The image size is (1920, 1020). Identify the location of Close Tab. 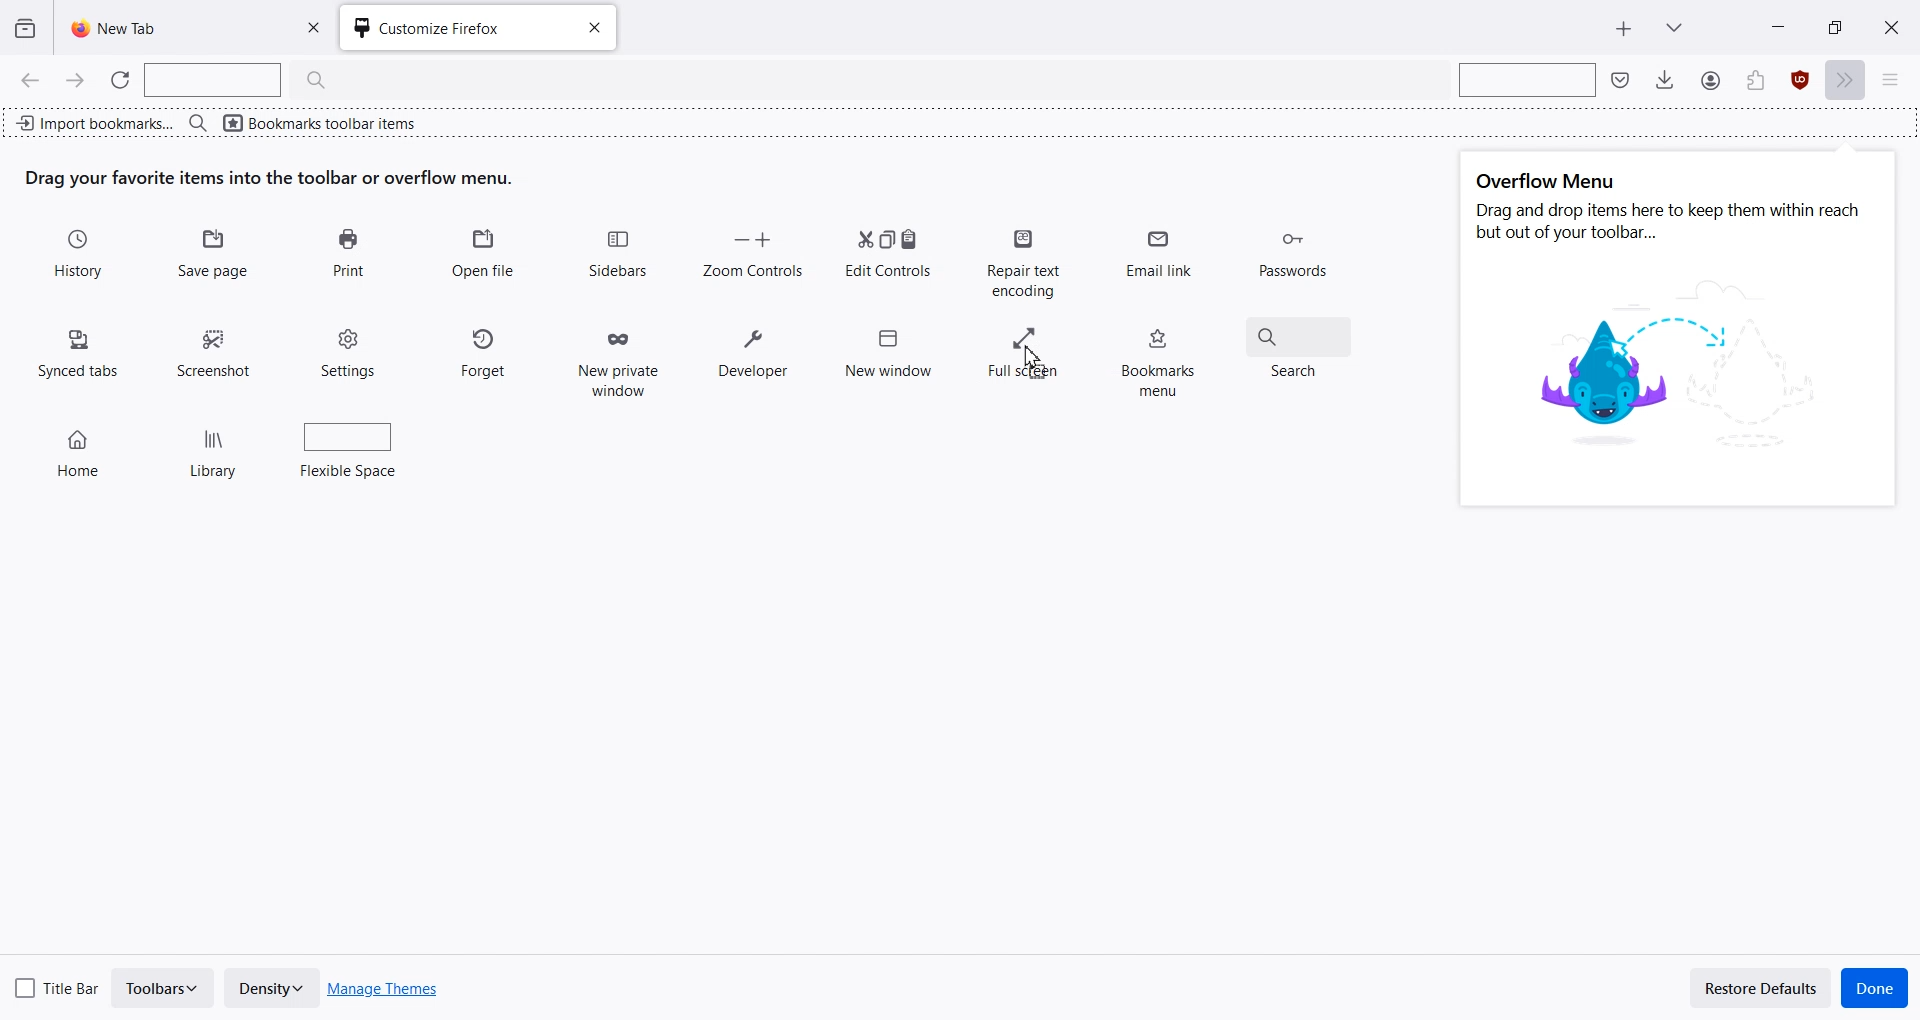
(319, 28).